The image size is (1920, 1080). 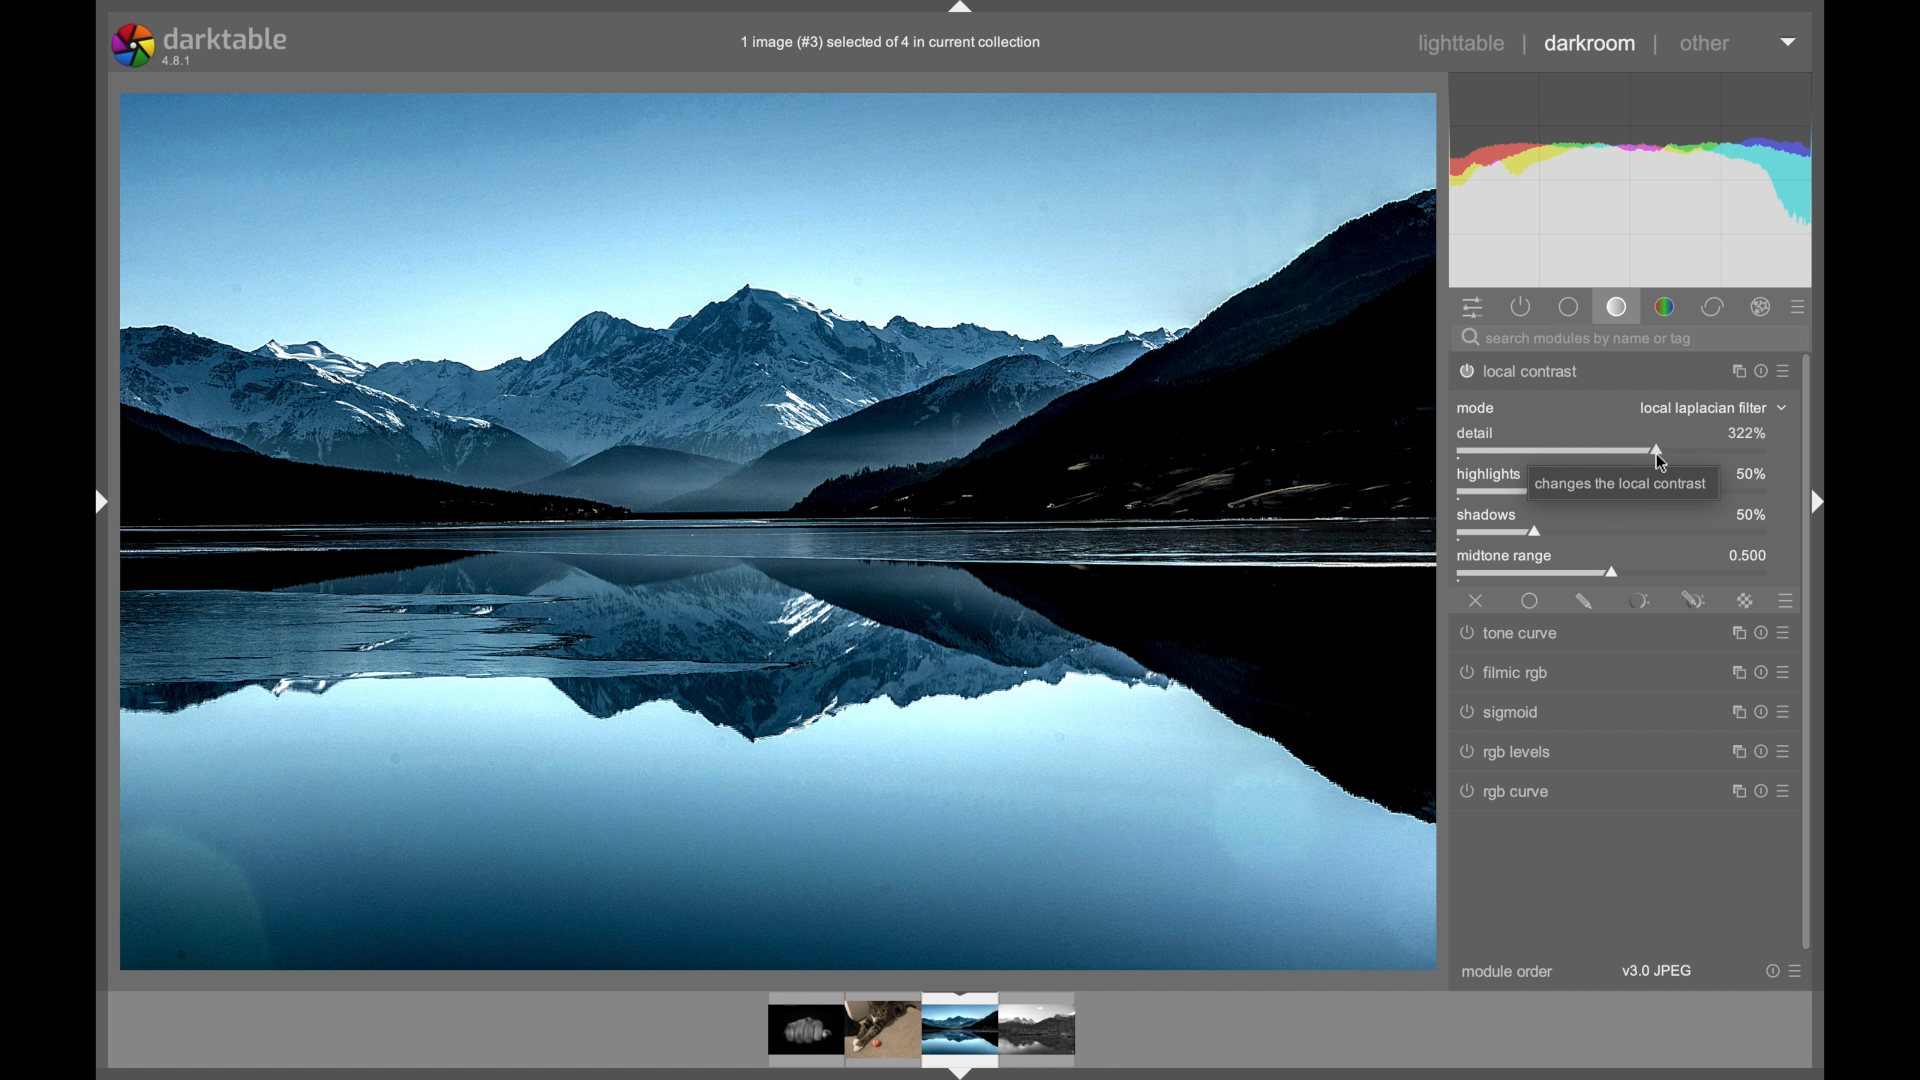 I want to click on more options, so click(x=1760, y=669).